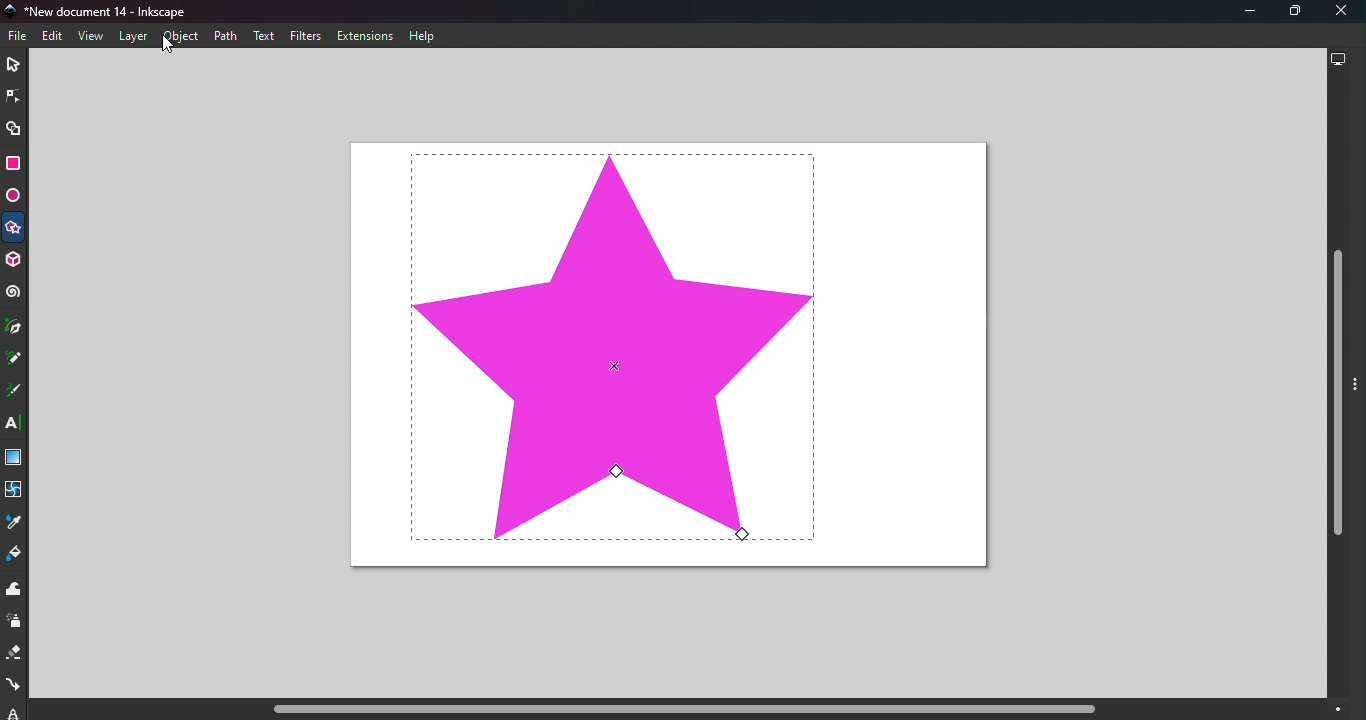 The height and width of the screenshot is (720, 1366). What do you see at coordinates (16, 260) in the screenshot?
I see `3D box tool` at bounding box center [16, 260].